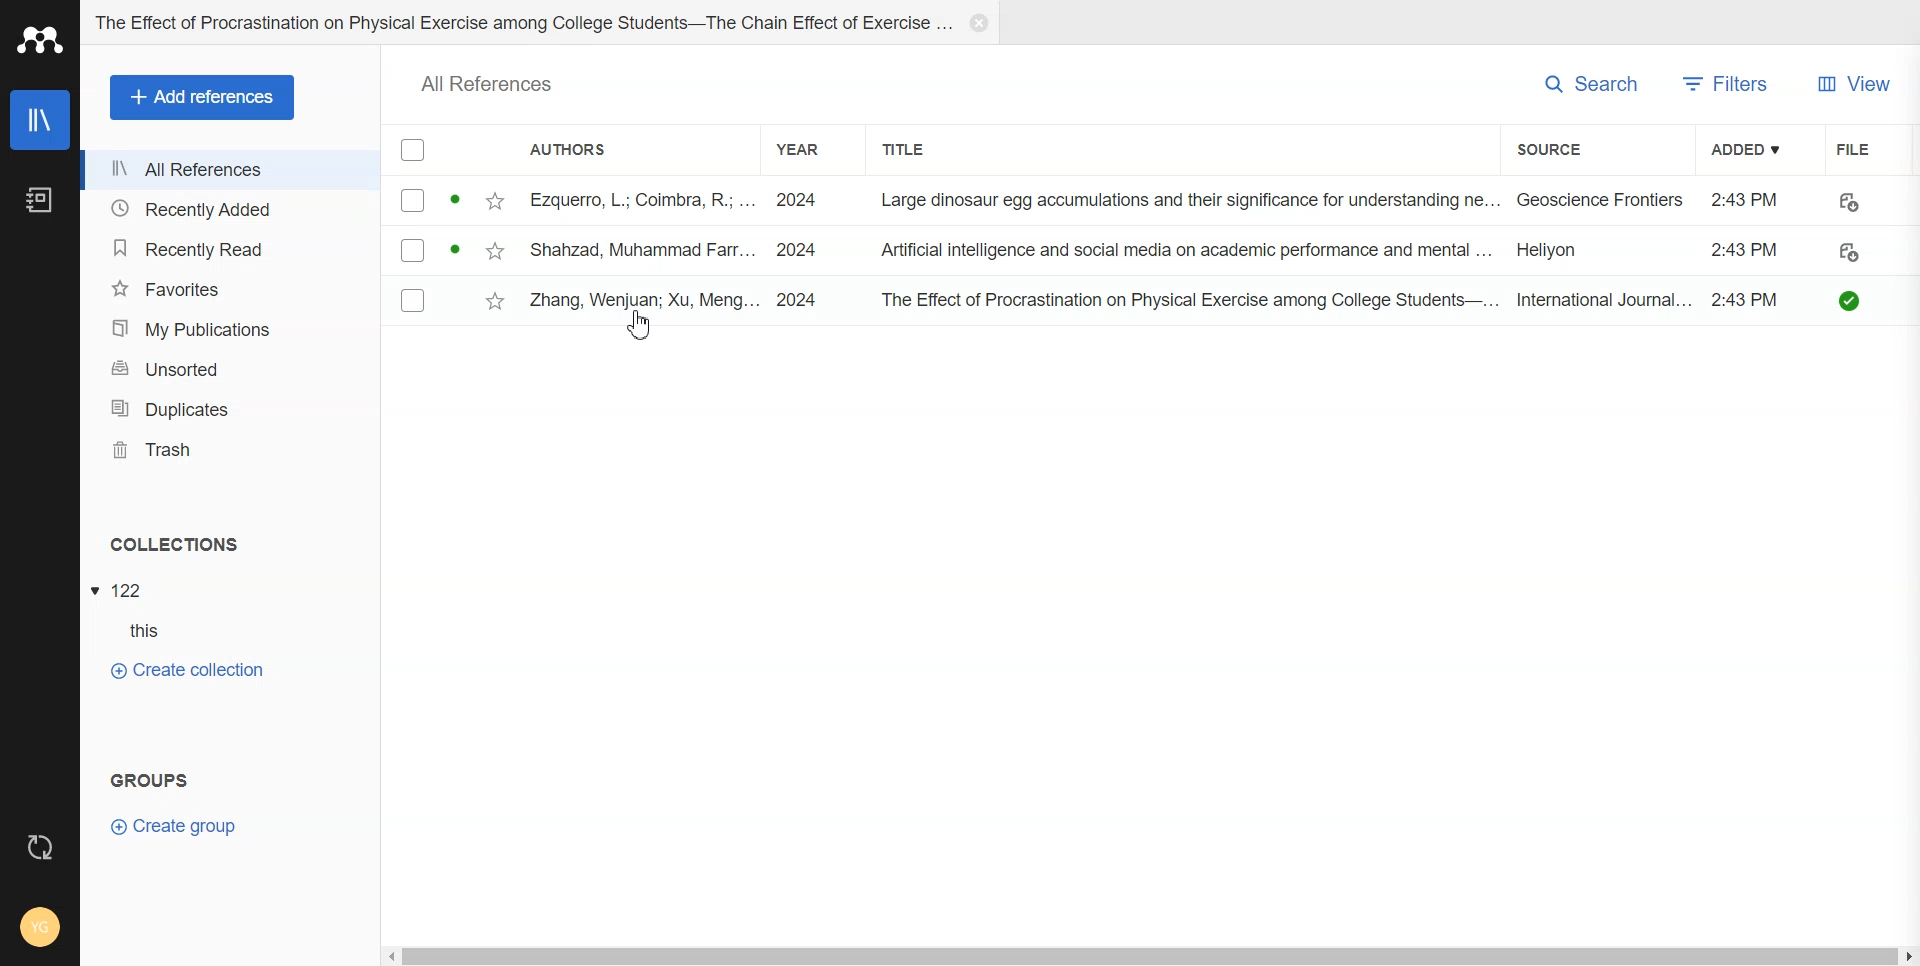 This screenshot has height=966, width=1920. I want to click on Trash, so click(236, 450).